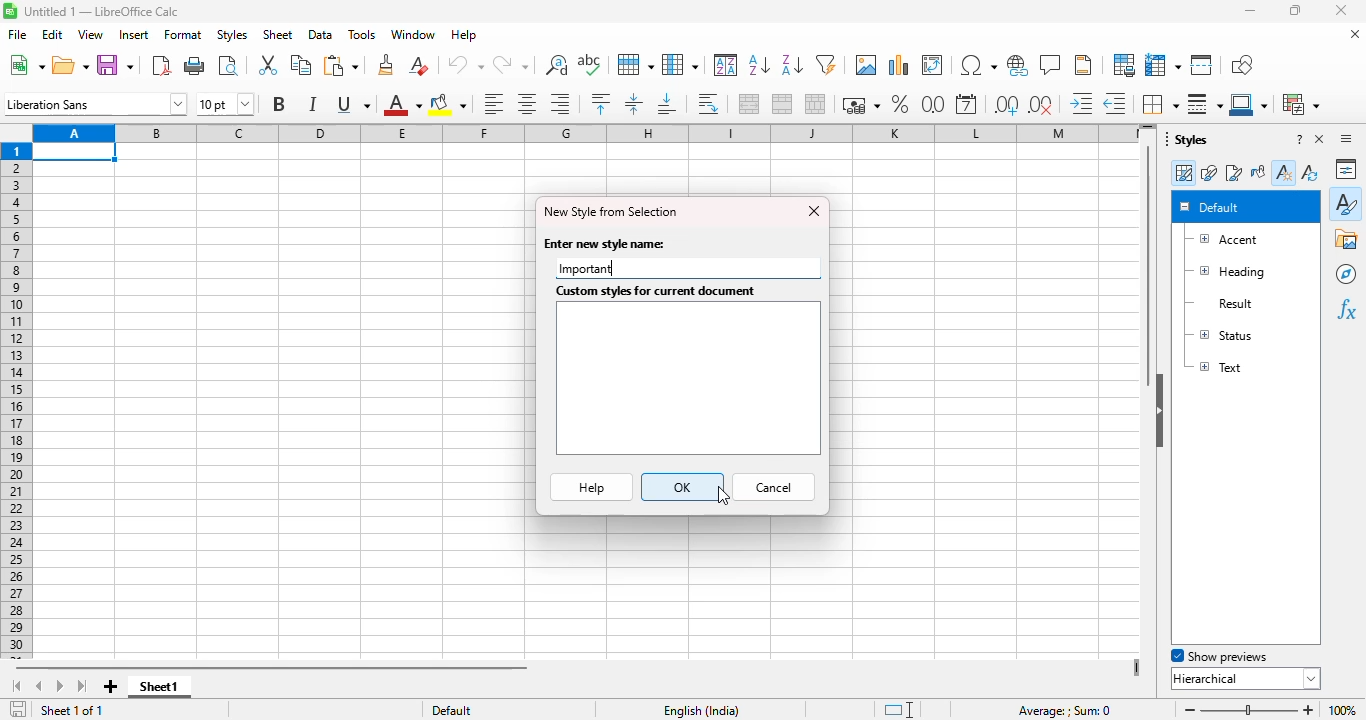 This screenshot has height=720, width=1366. What do you see at coordinates (267, 65) in the screenshot?
I see `cut` at bounding box center [267, 65].